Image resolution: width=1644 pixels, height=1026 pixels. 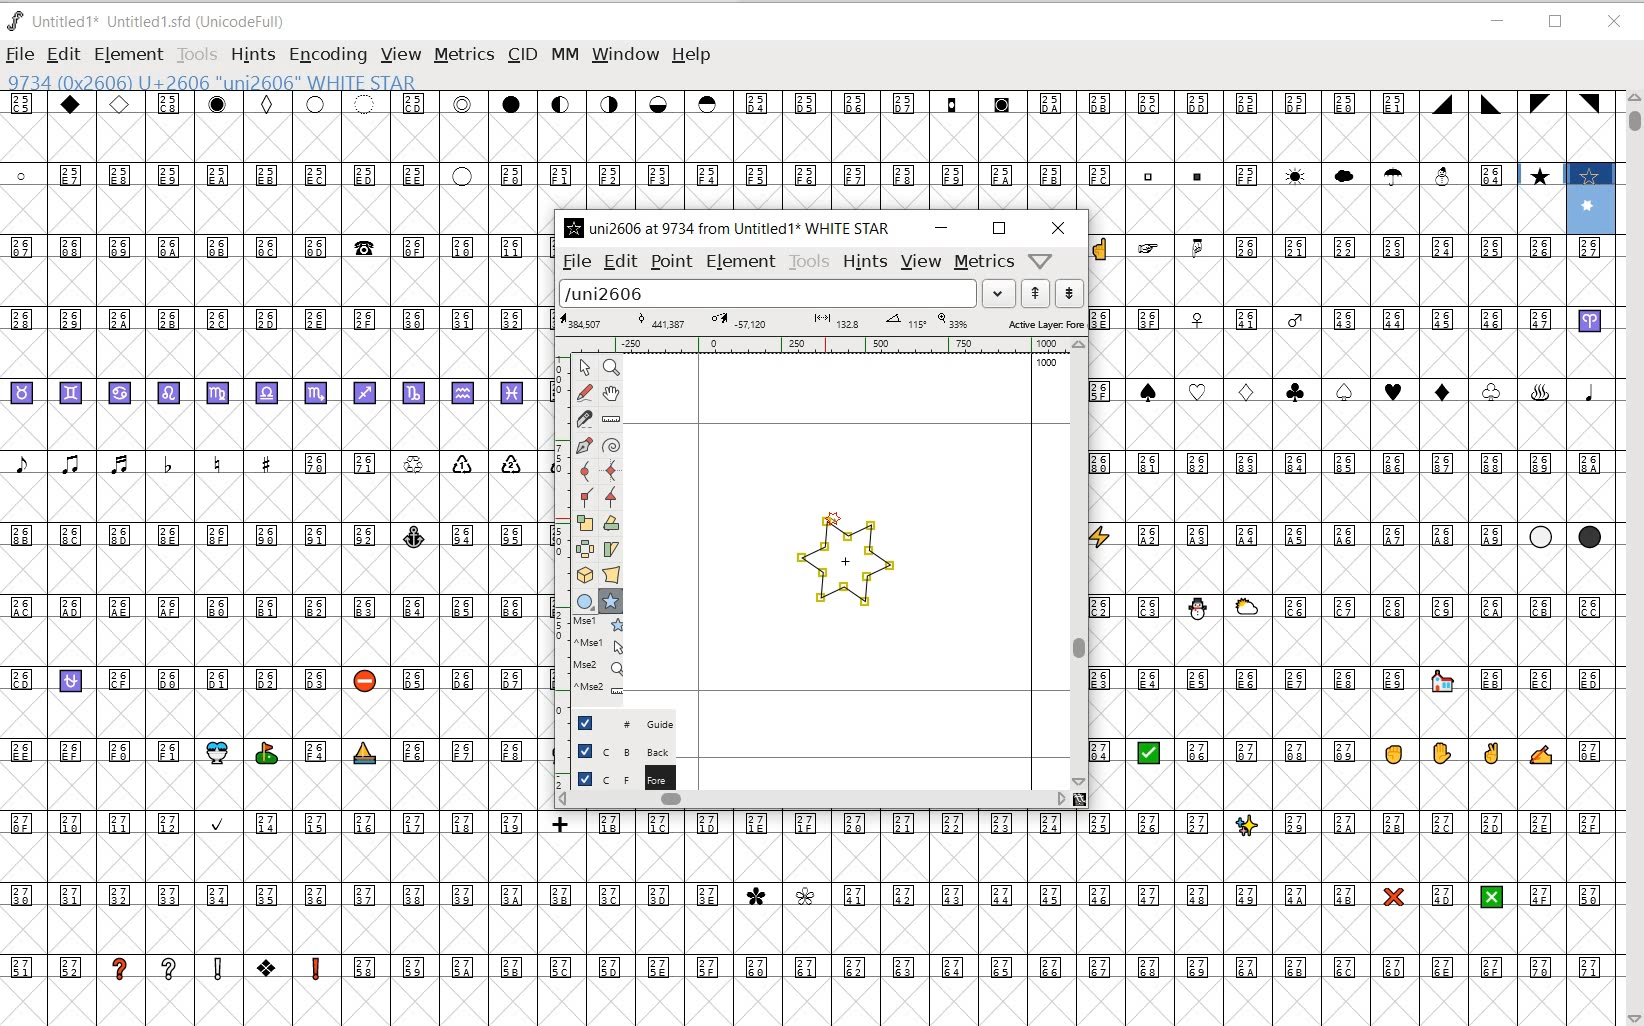 I want to click on GLYPHY CHARACTERS & NUMBERS, so click(x=778, y=150).